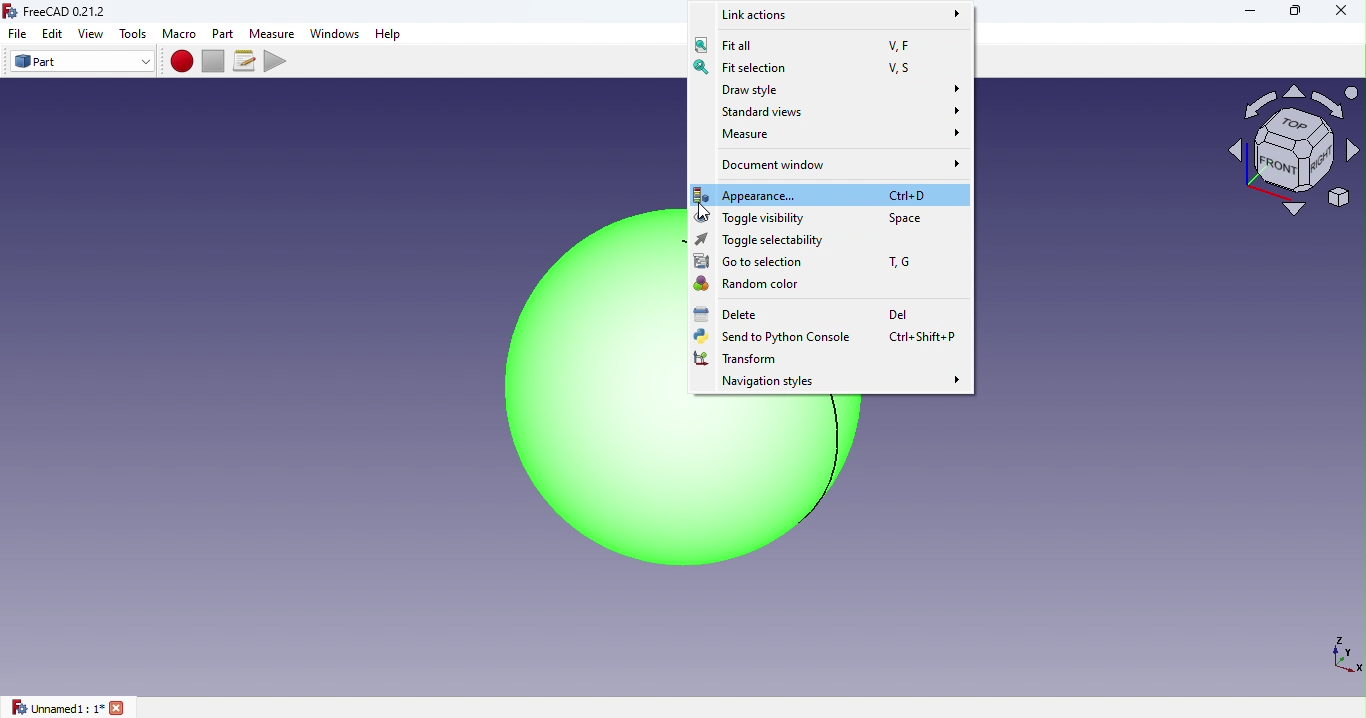 The height and width of the screenshot is (718, 1366). What do you see at coordinates (334, 34) in the screenshot?
I see `Windows` at bounding box center [334, 34].